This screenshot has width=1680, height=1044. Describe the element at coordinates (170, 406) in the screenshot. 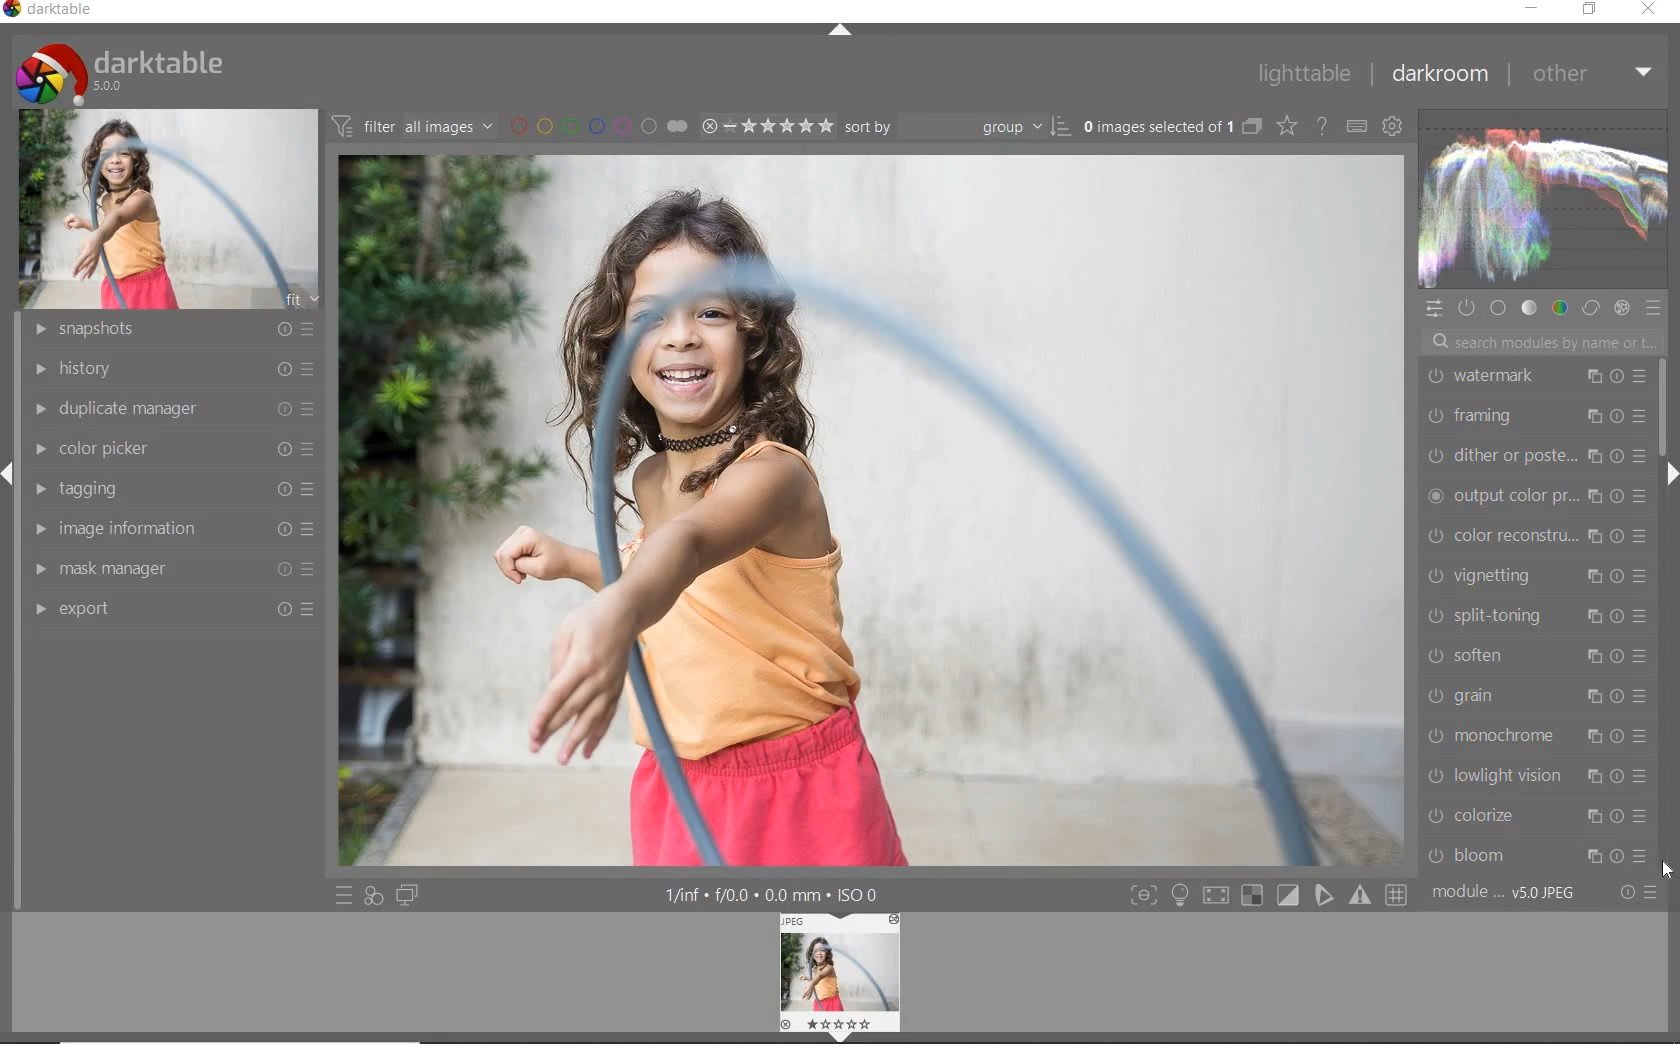

I see `duplicate manager` at that location.